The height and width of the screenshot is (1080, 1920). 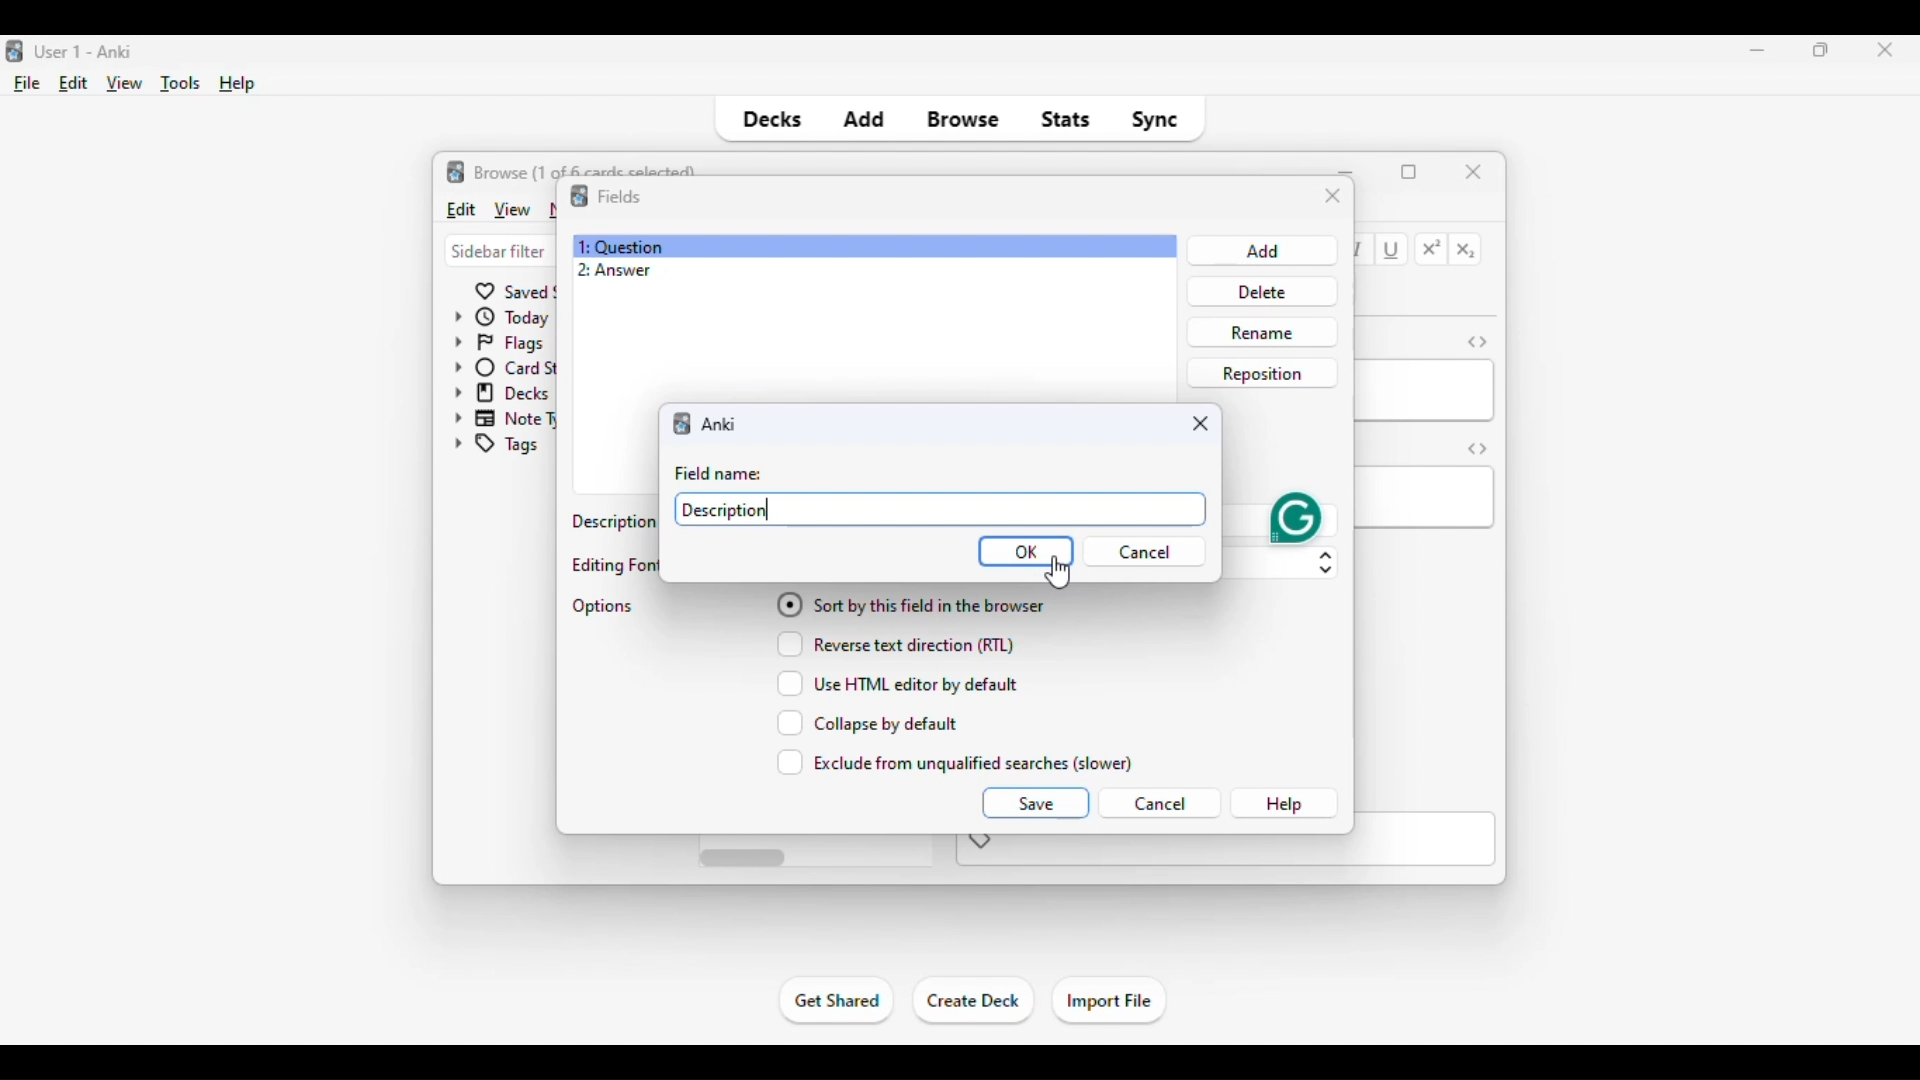 I want to click on subscript, so click(x=1466, y=251).